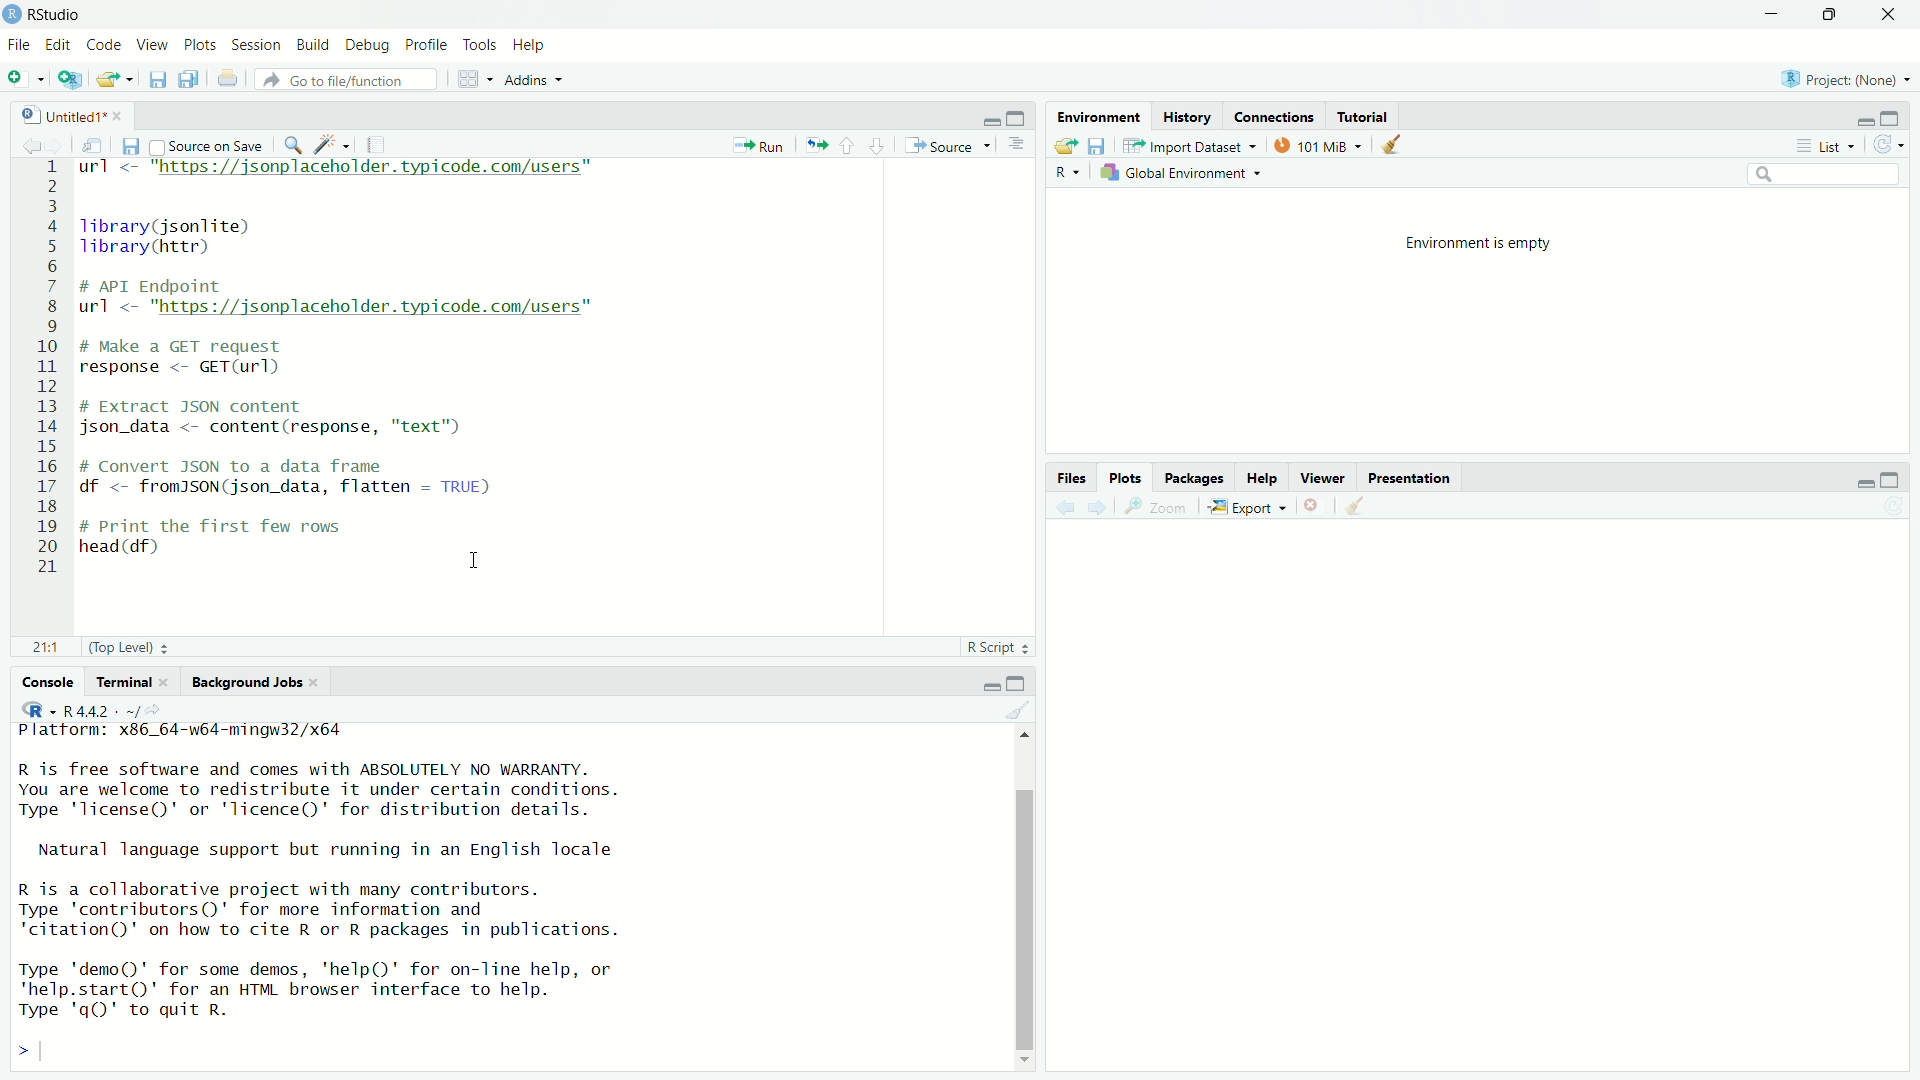 This screenshot has width=1920, height=1080. Describe the element at coordinates (1068, 173) in the screenshot. I see `R` at that location.